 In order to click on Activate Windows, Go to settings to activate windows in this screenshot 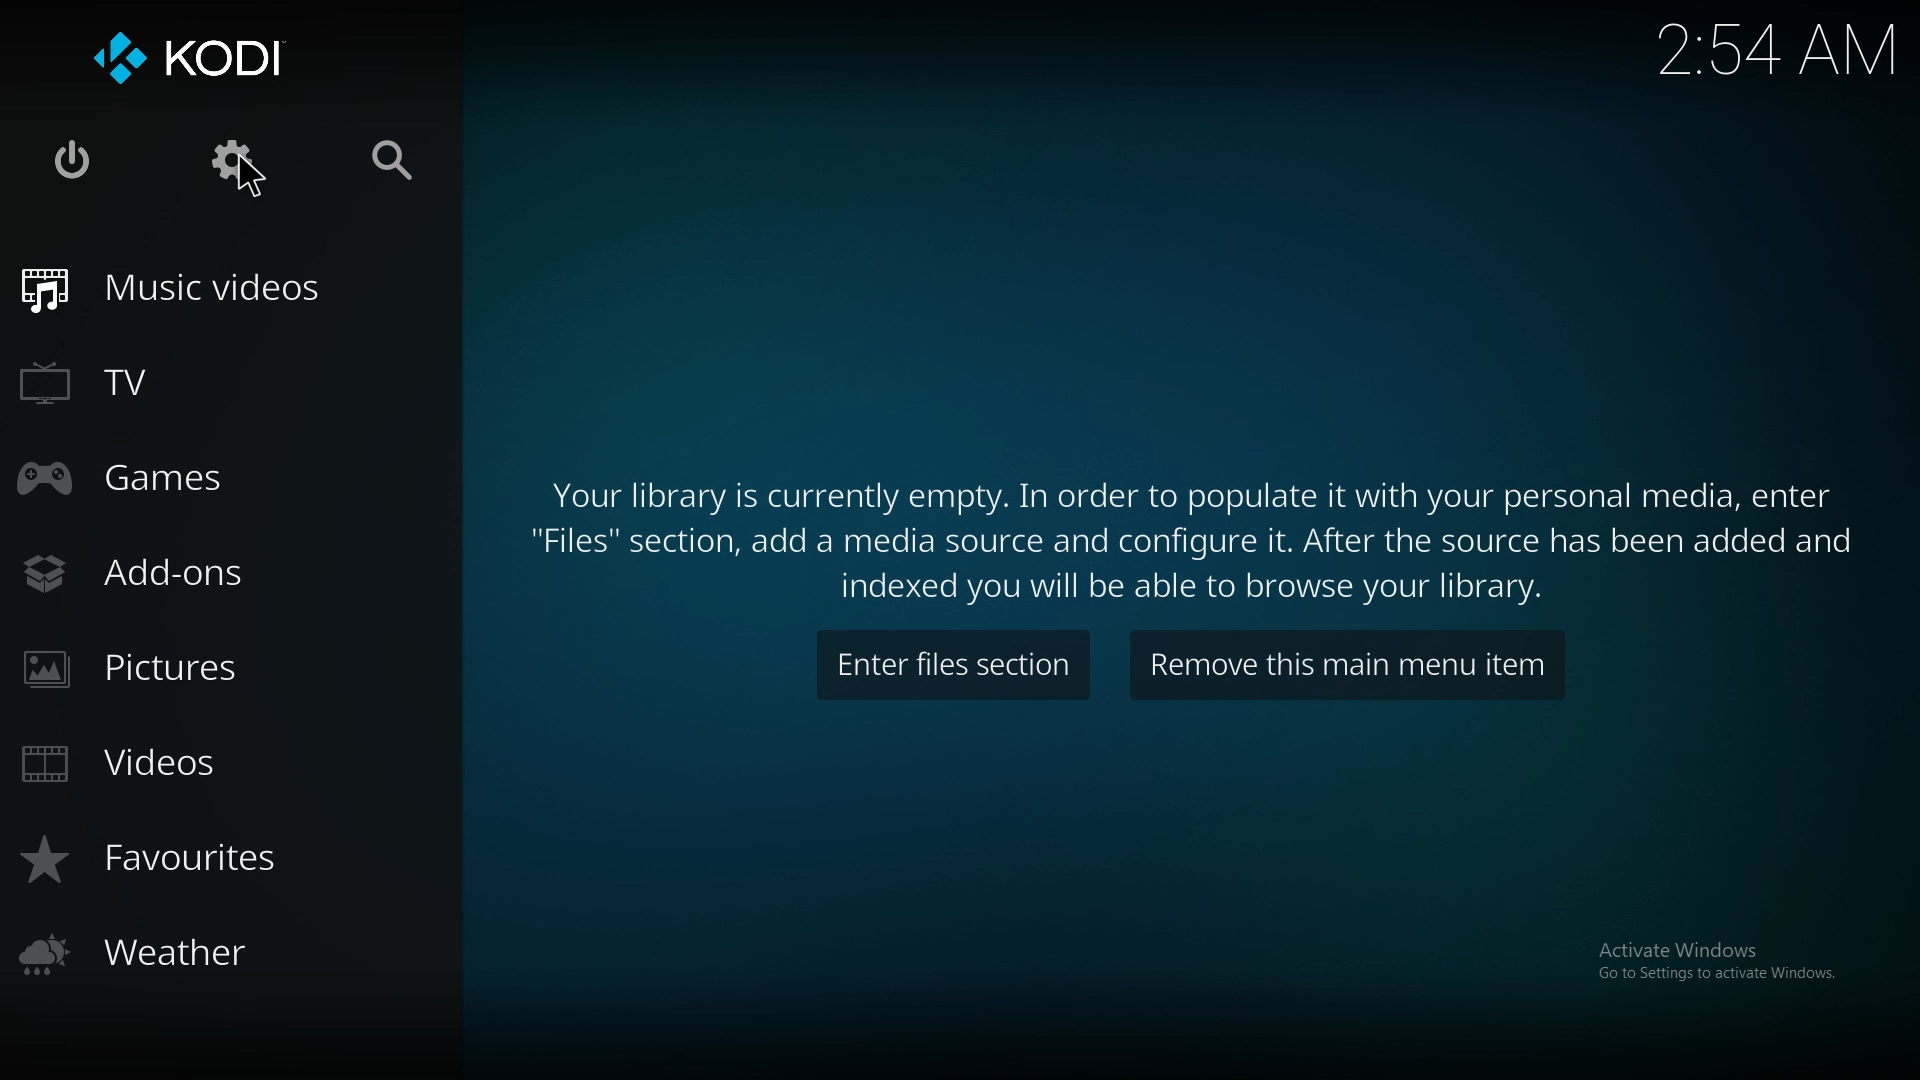, I will do `click(1716, 966)`.